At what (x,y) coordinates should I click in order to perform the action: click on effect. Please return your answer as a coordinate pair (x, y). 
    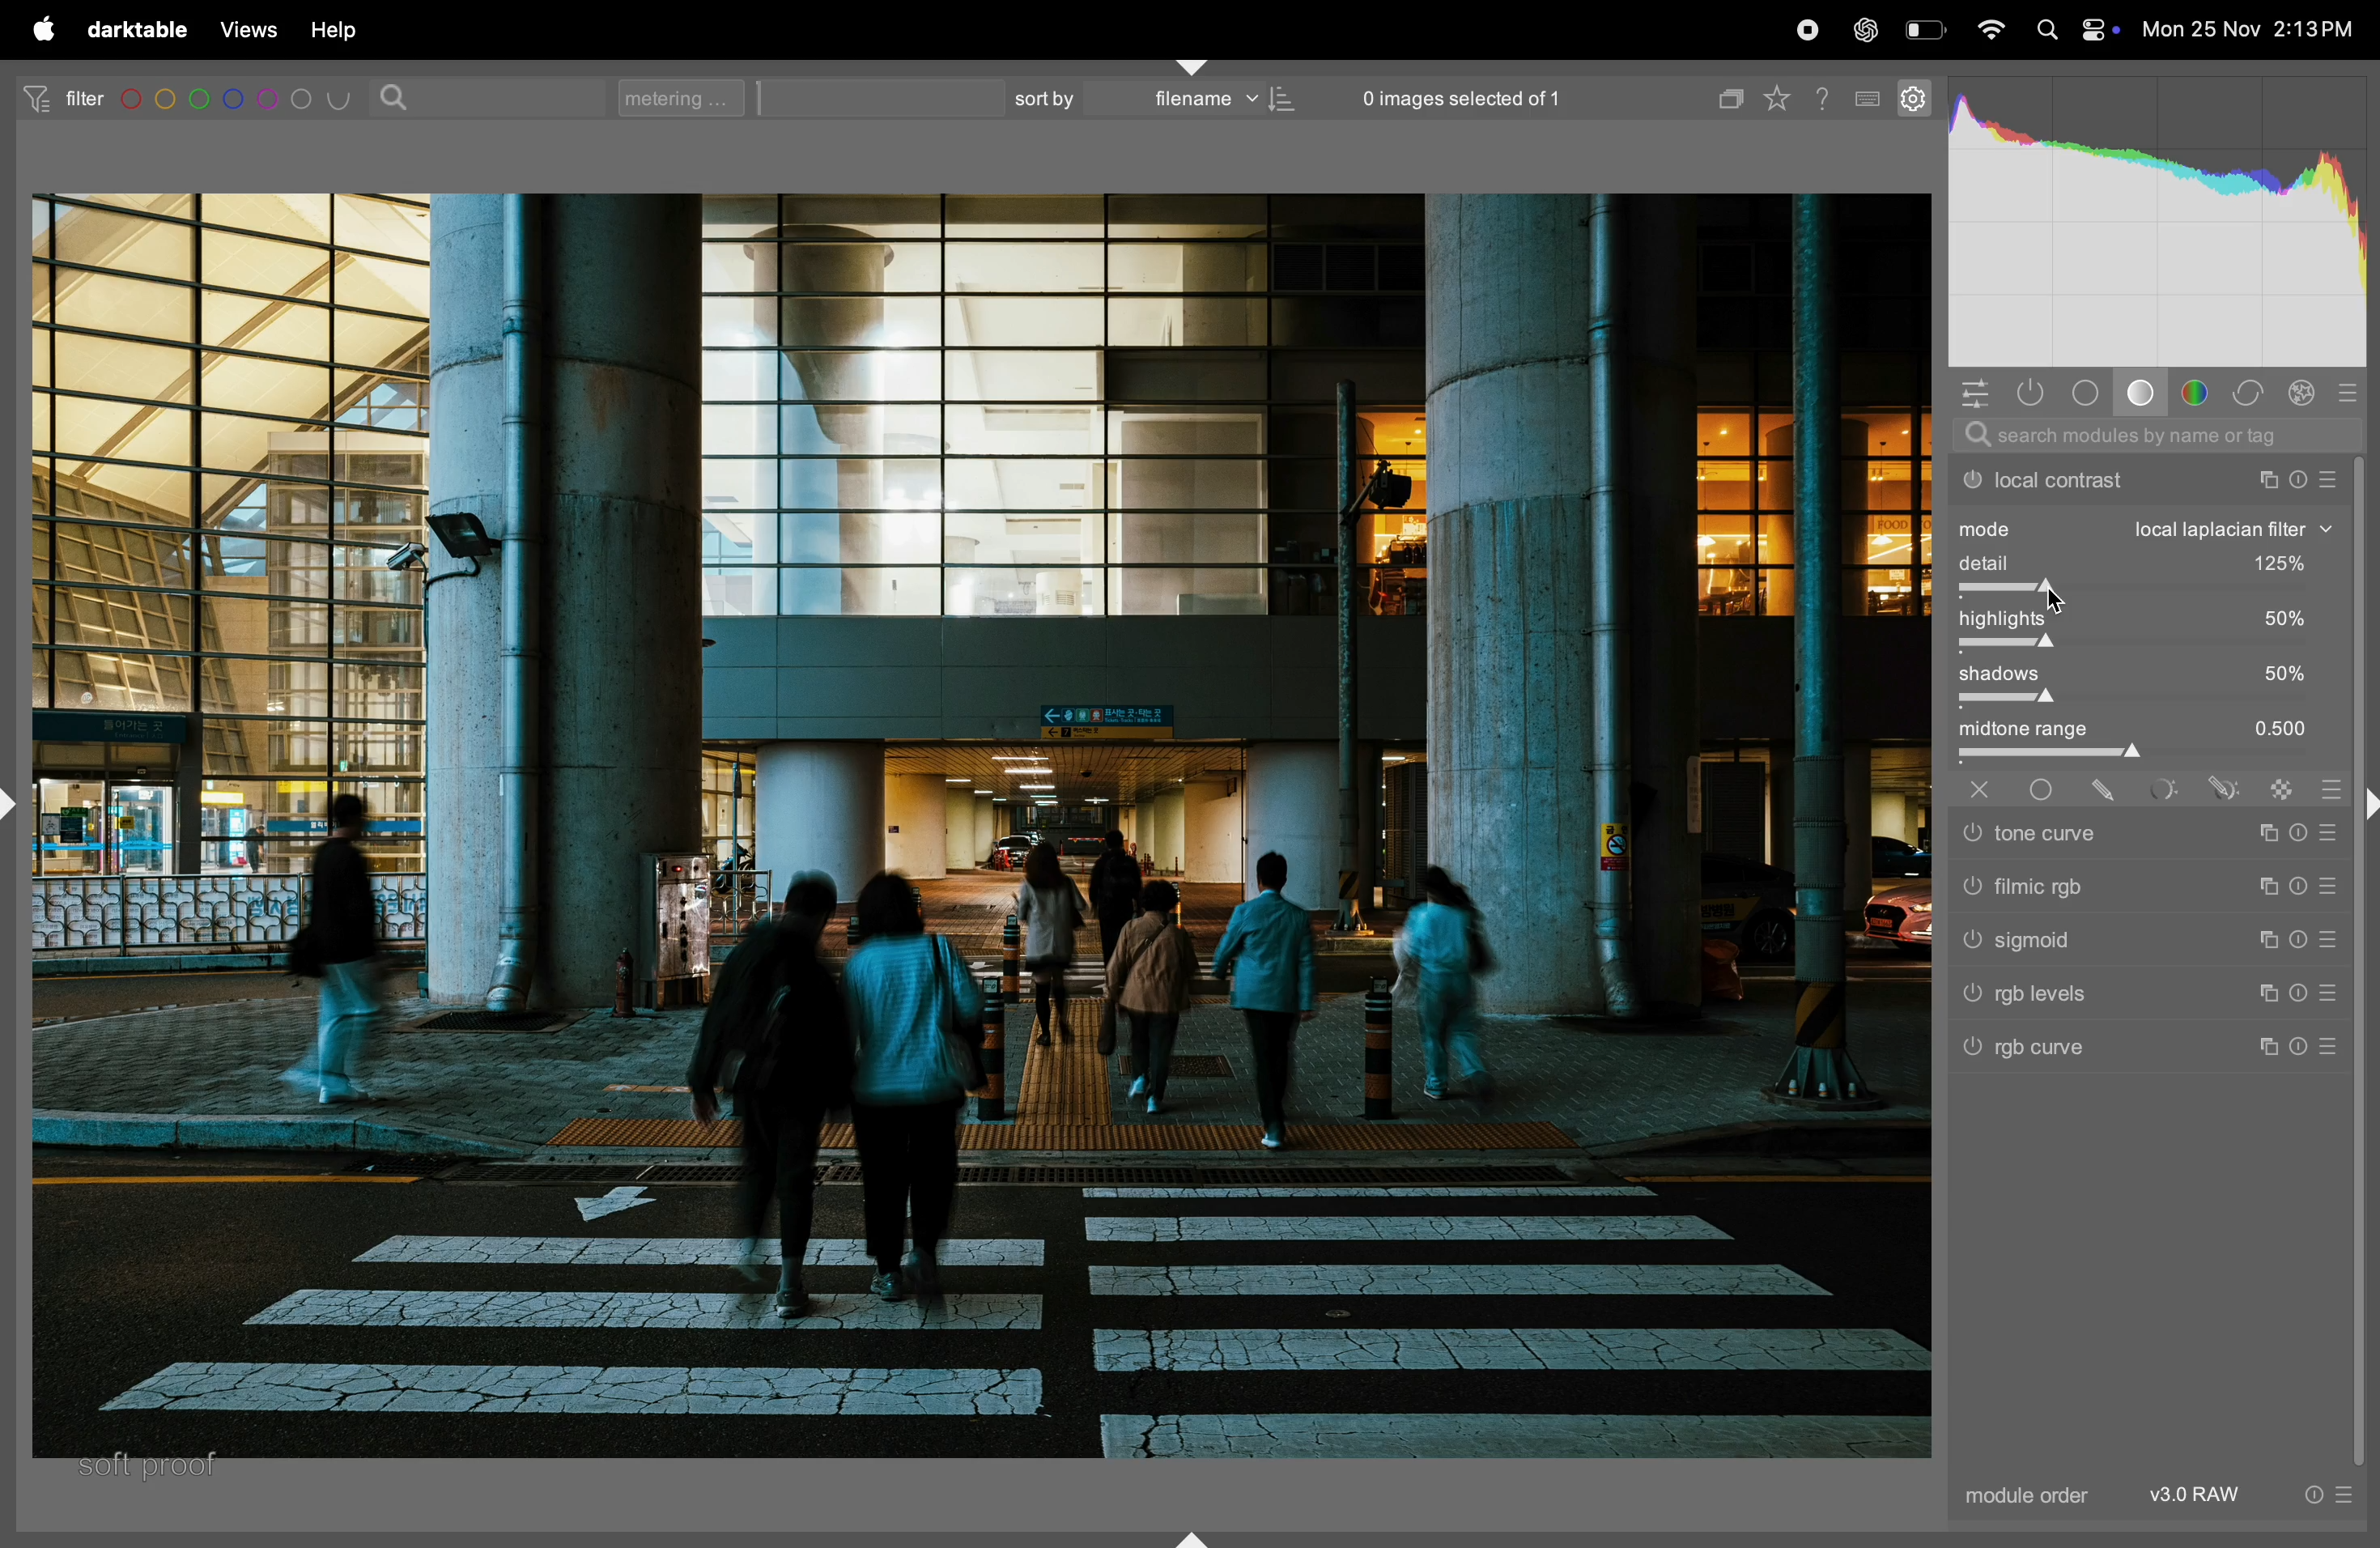
    Looking at the image, I should click on (2302, 391).